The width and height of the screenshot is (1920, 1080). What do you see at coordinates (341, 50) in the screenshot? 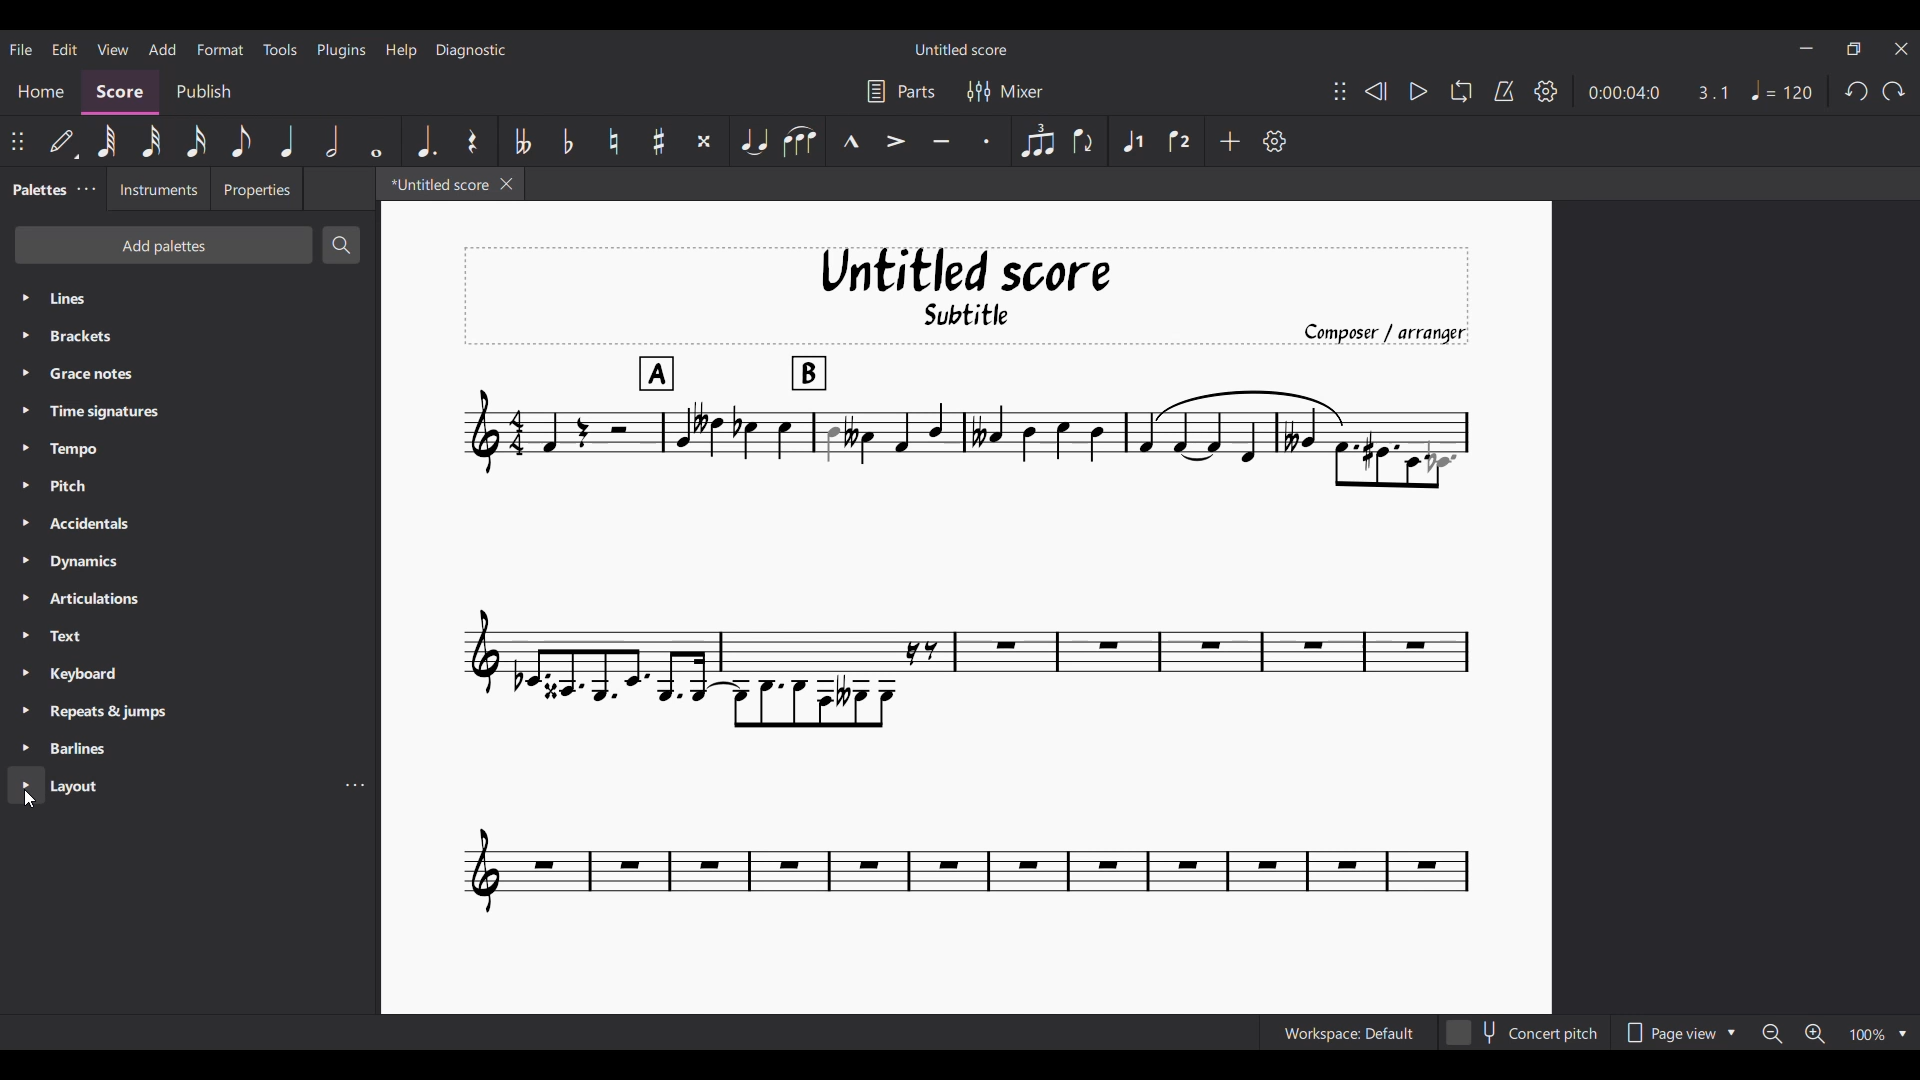
I see `Plugins menu` at bounding box center [341, 50].